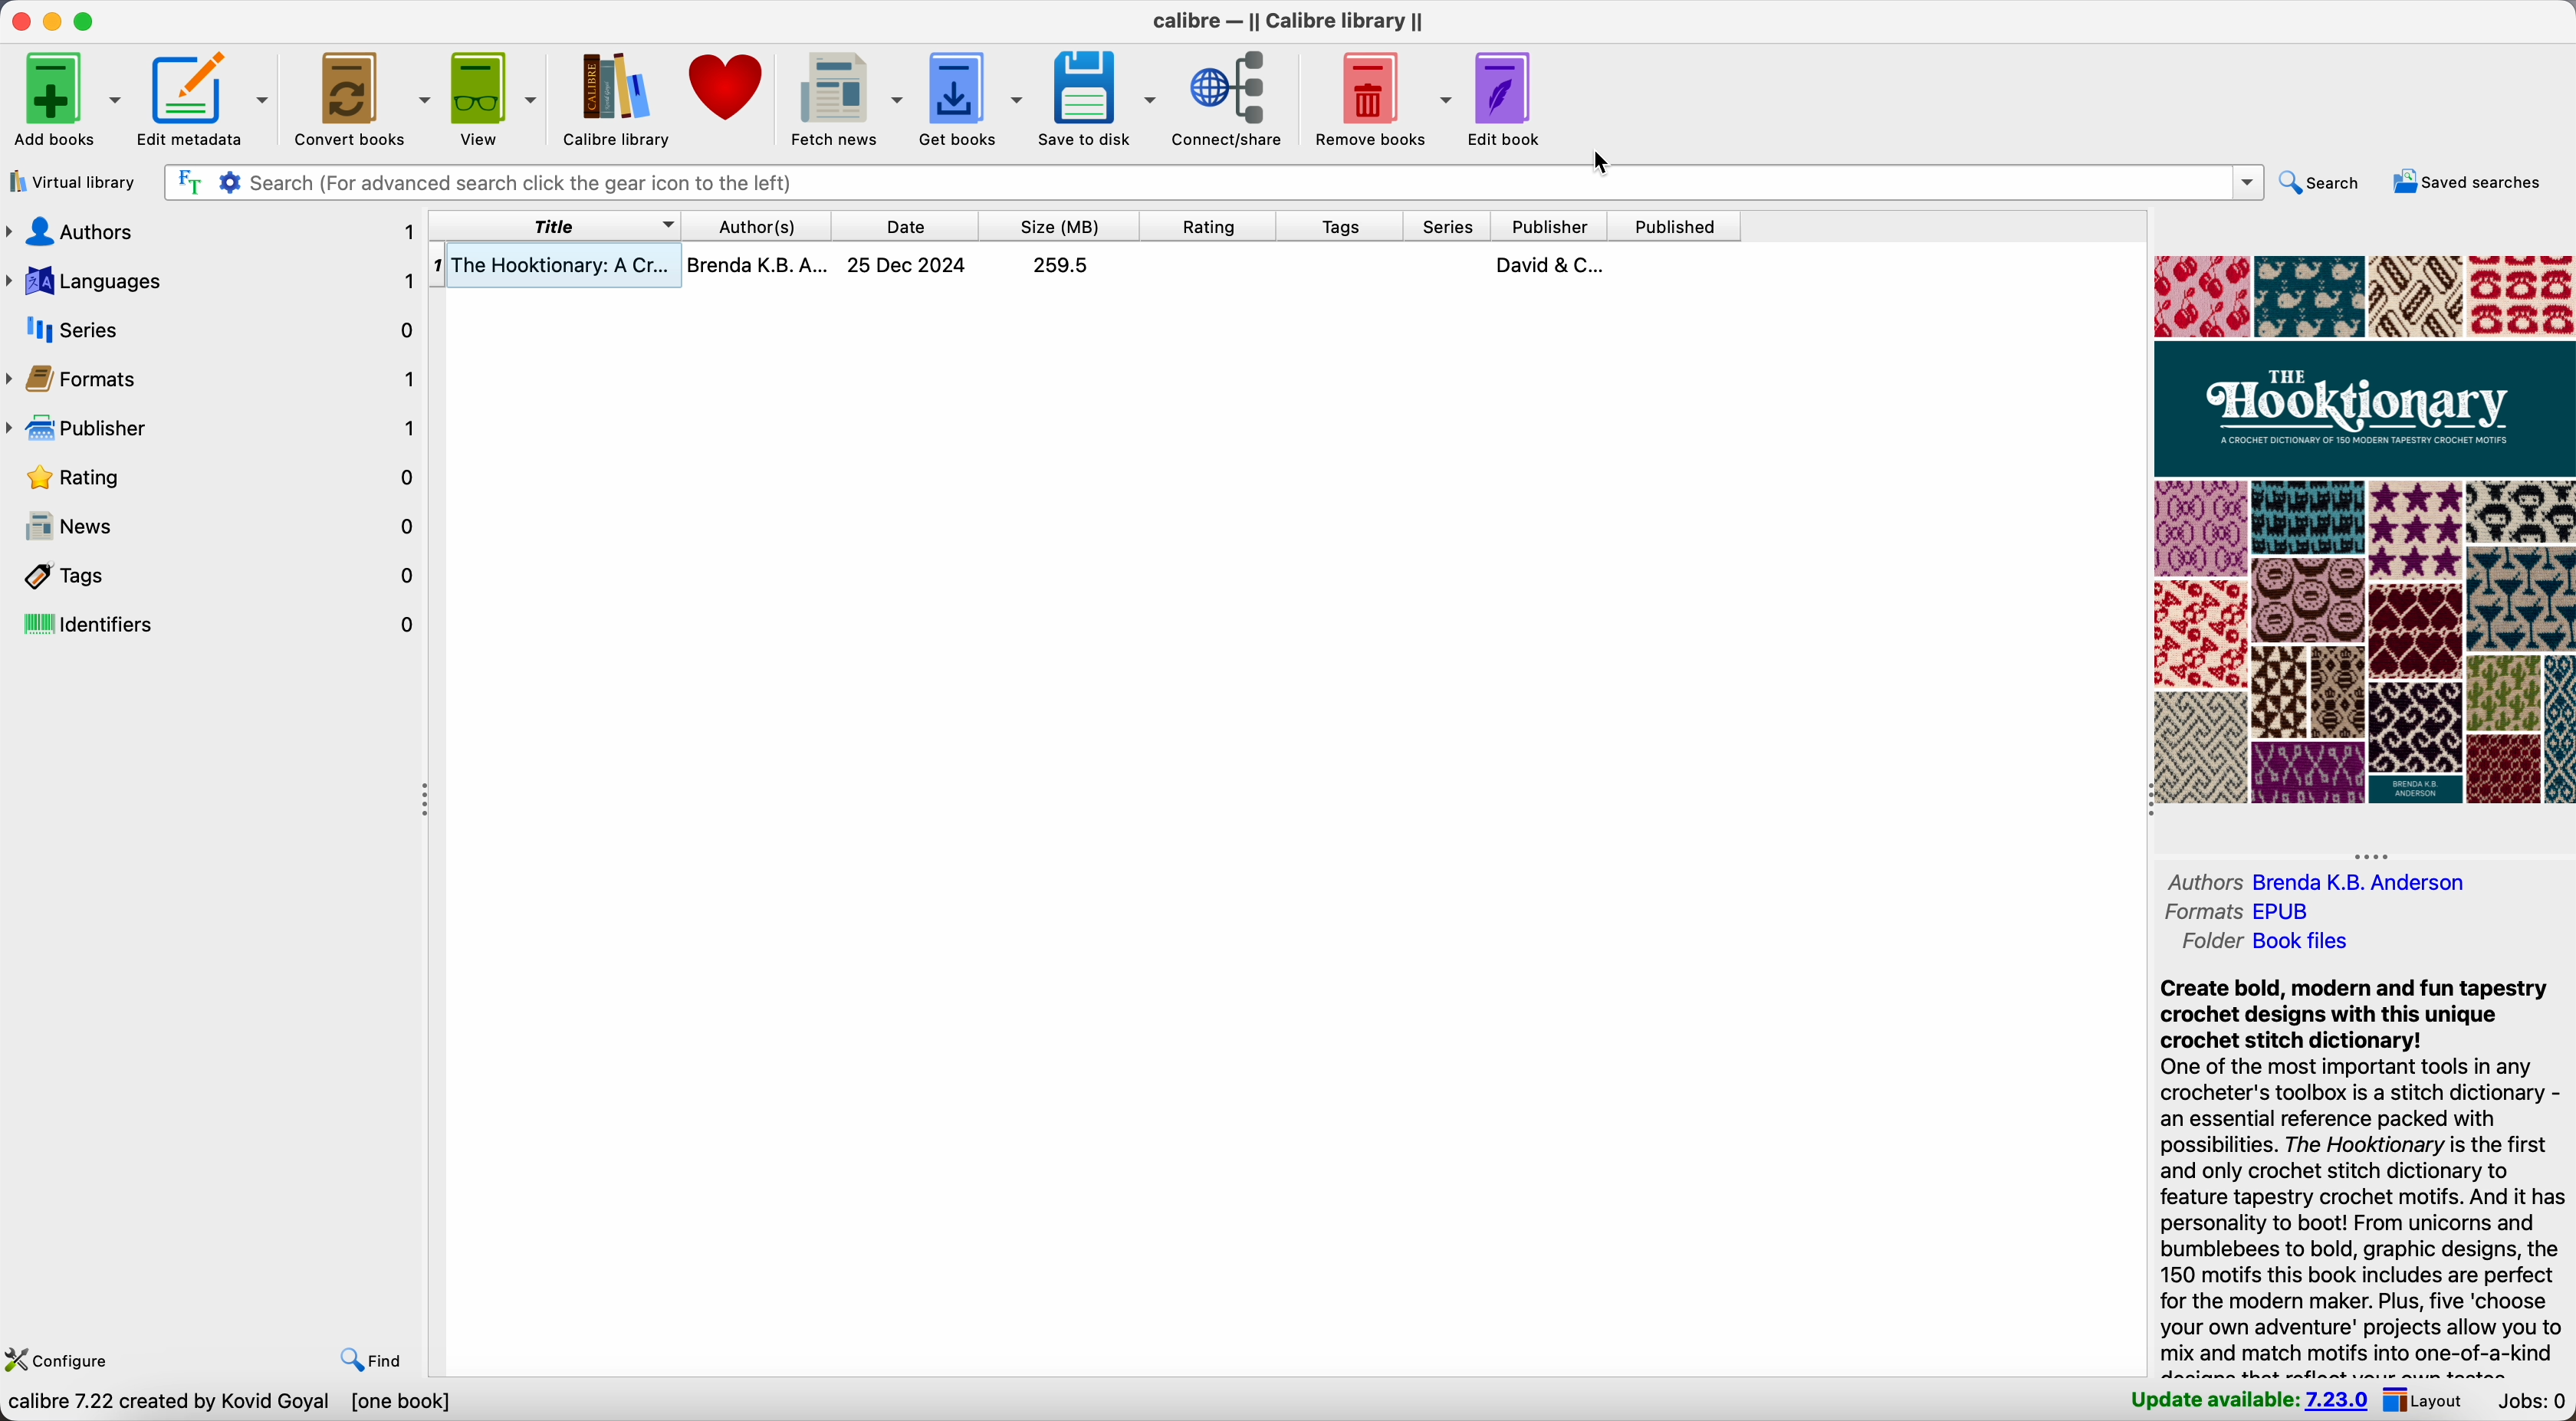 This screenshot has height=1421, width=2576. Describe the element at coordinates (491, 96) in the screenshot. I see `view` at that location.